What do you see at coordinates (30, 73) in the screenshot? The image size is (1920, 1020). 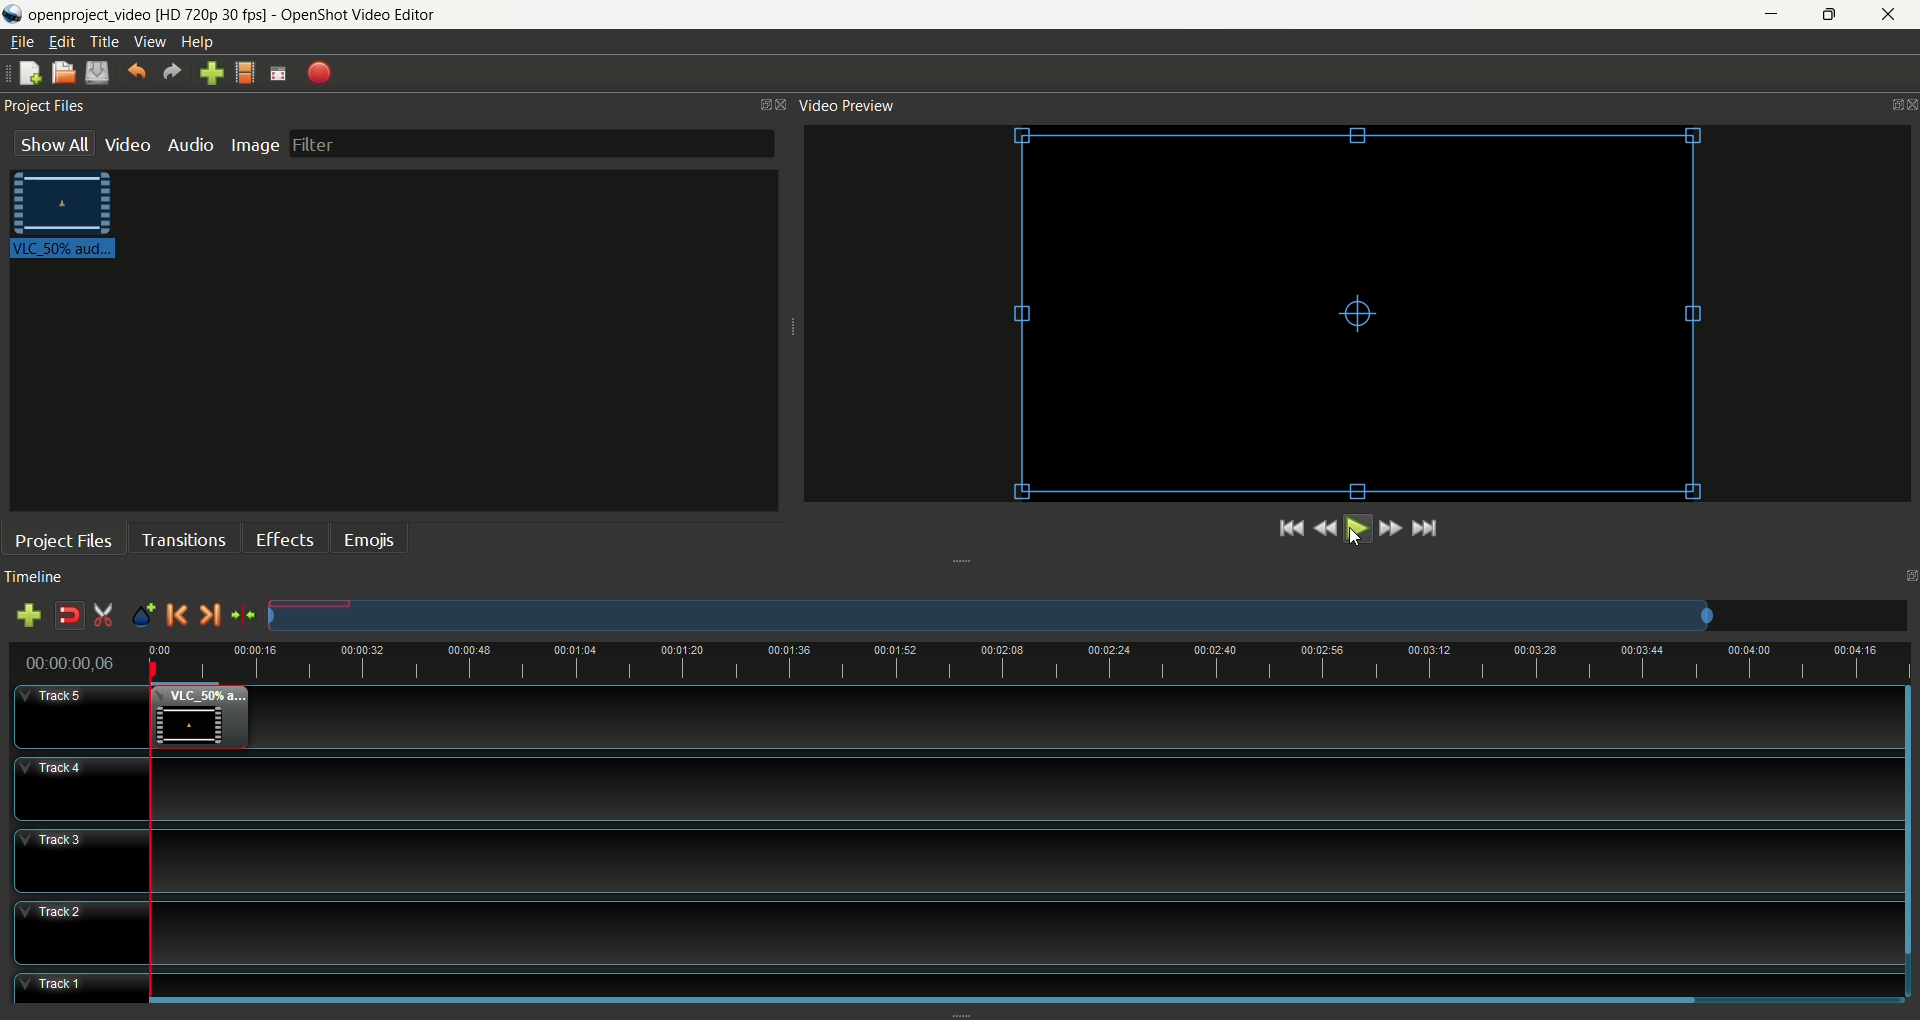 I see `new project` at bounding box center [30, 73].